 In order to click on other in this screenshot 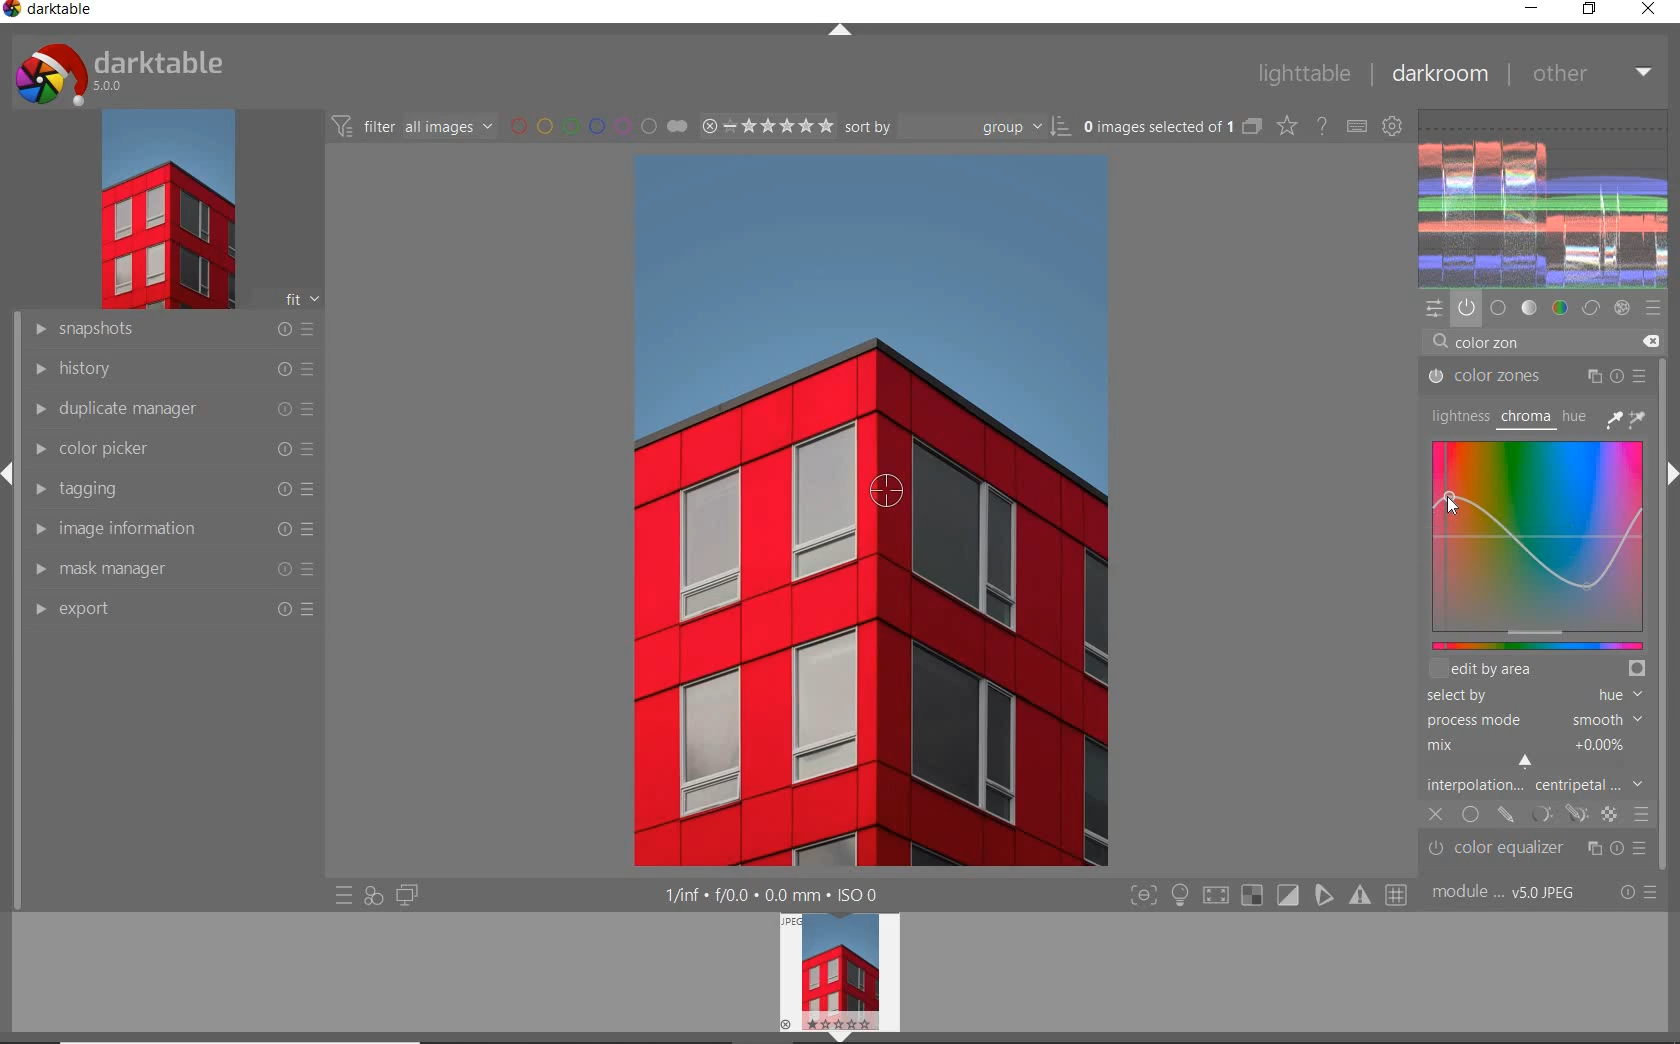, I will do `click(1592, 72)`.